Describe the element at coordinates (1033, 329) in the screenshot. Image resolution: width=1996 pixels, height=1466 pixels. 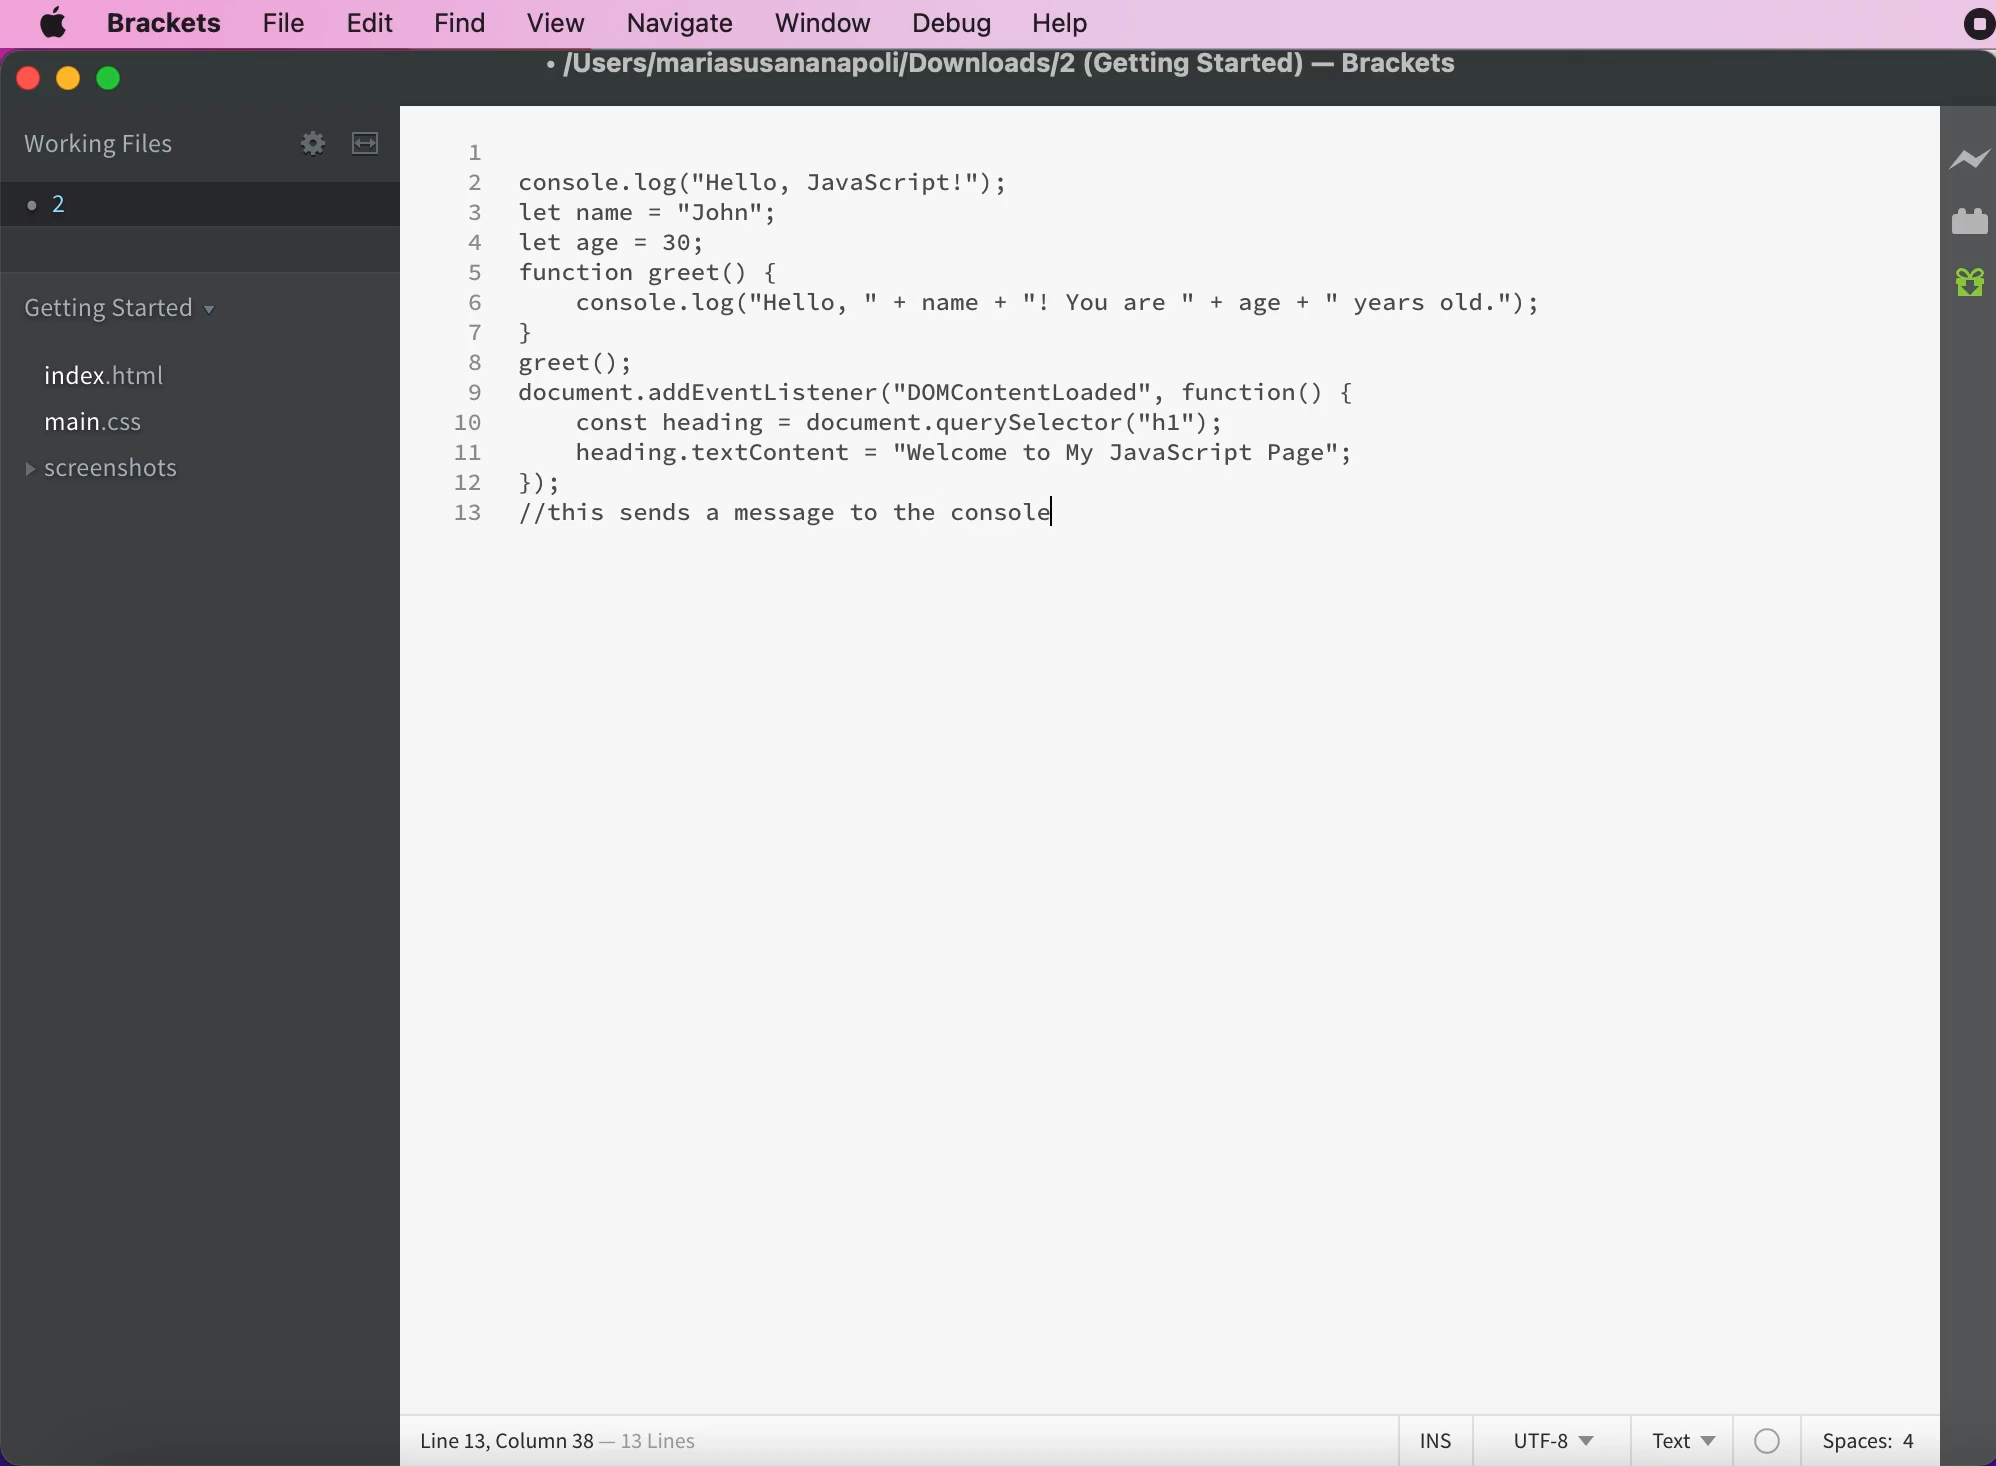
I see `console. log("Hello, JavaScript!");let name = "John";let age = 30;function greet() {console.log("Hello, " + name + "! You are " + age + " years old.");}greet();document.addEventListener ("DOMContentLoaded", function() {const heading = document.querySelector("h1");heading.textContent = "Welcome to My JavaScript Page"; });` at that location.